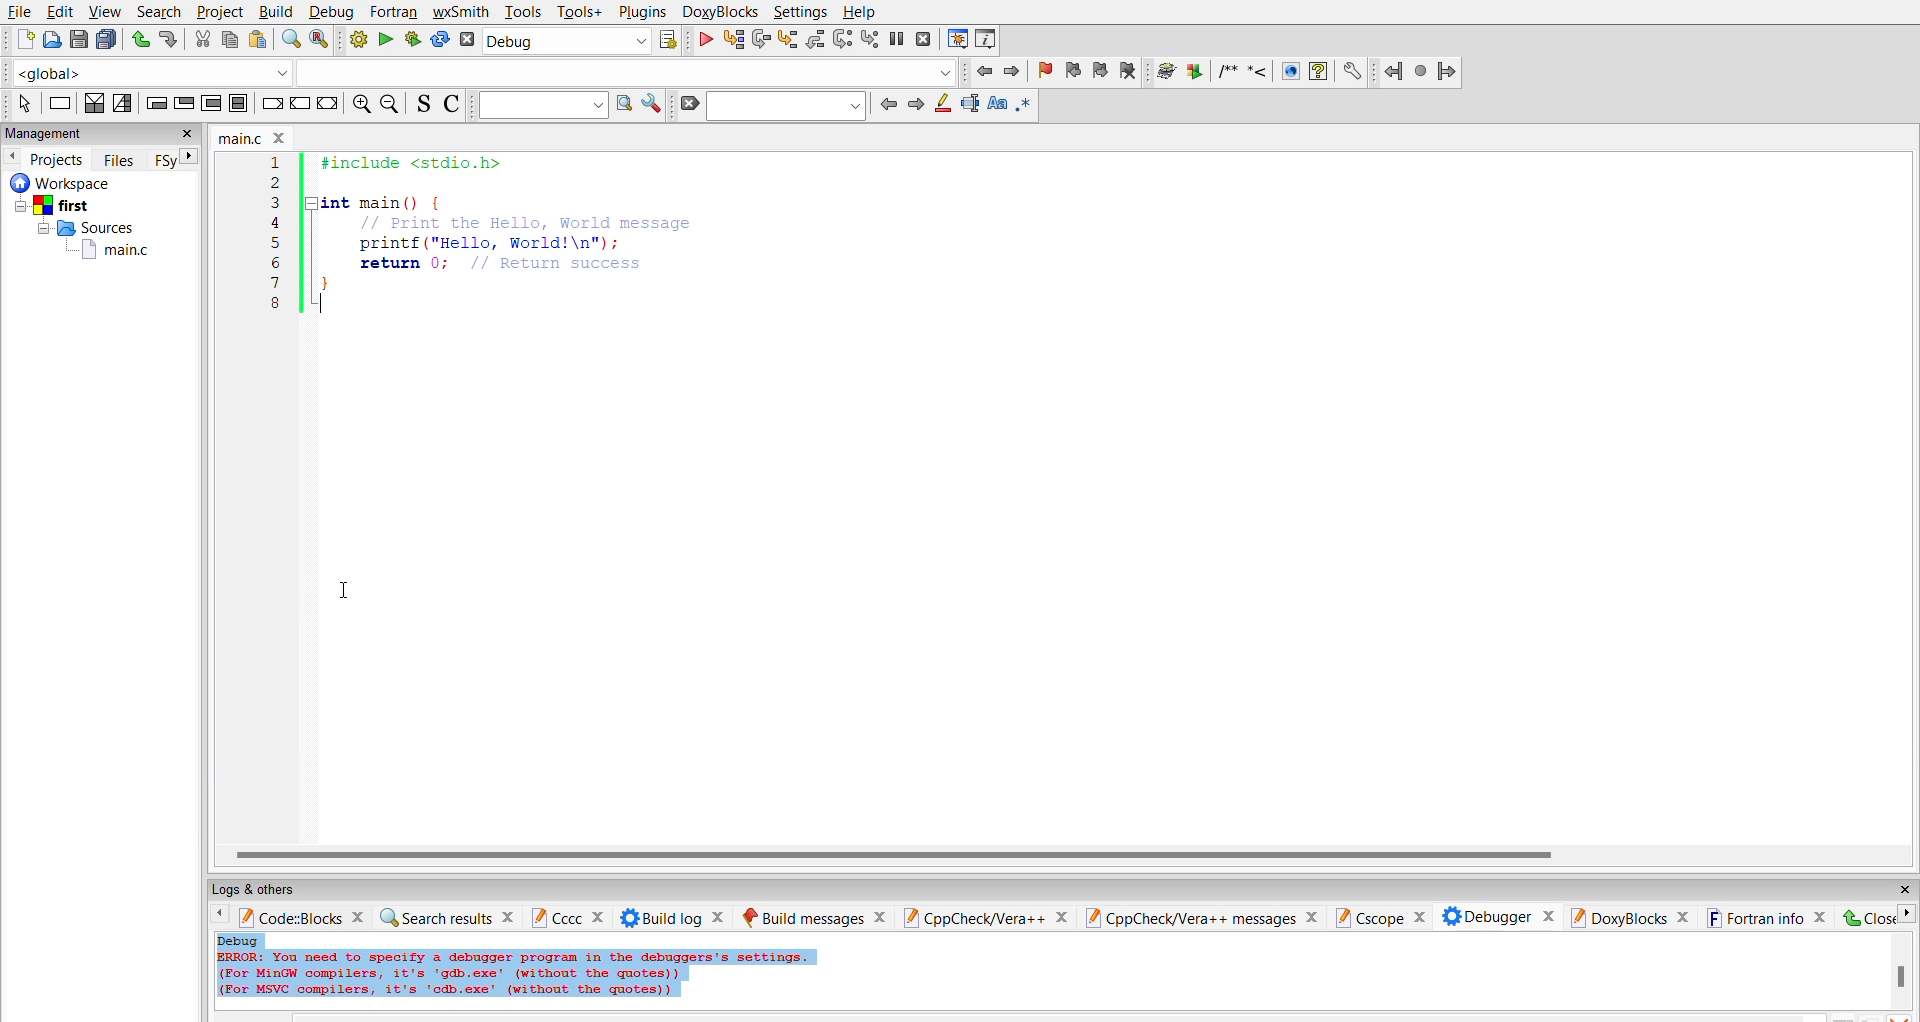 This screenshot has height=1022, width=1920. Describe the element at coordinates (1131, 71) in the screenshot. I see `clear bookmarks` at that location.